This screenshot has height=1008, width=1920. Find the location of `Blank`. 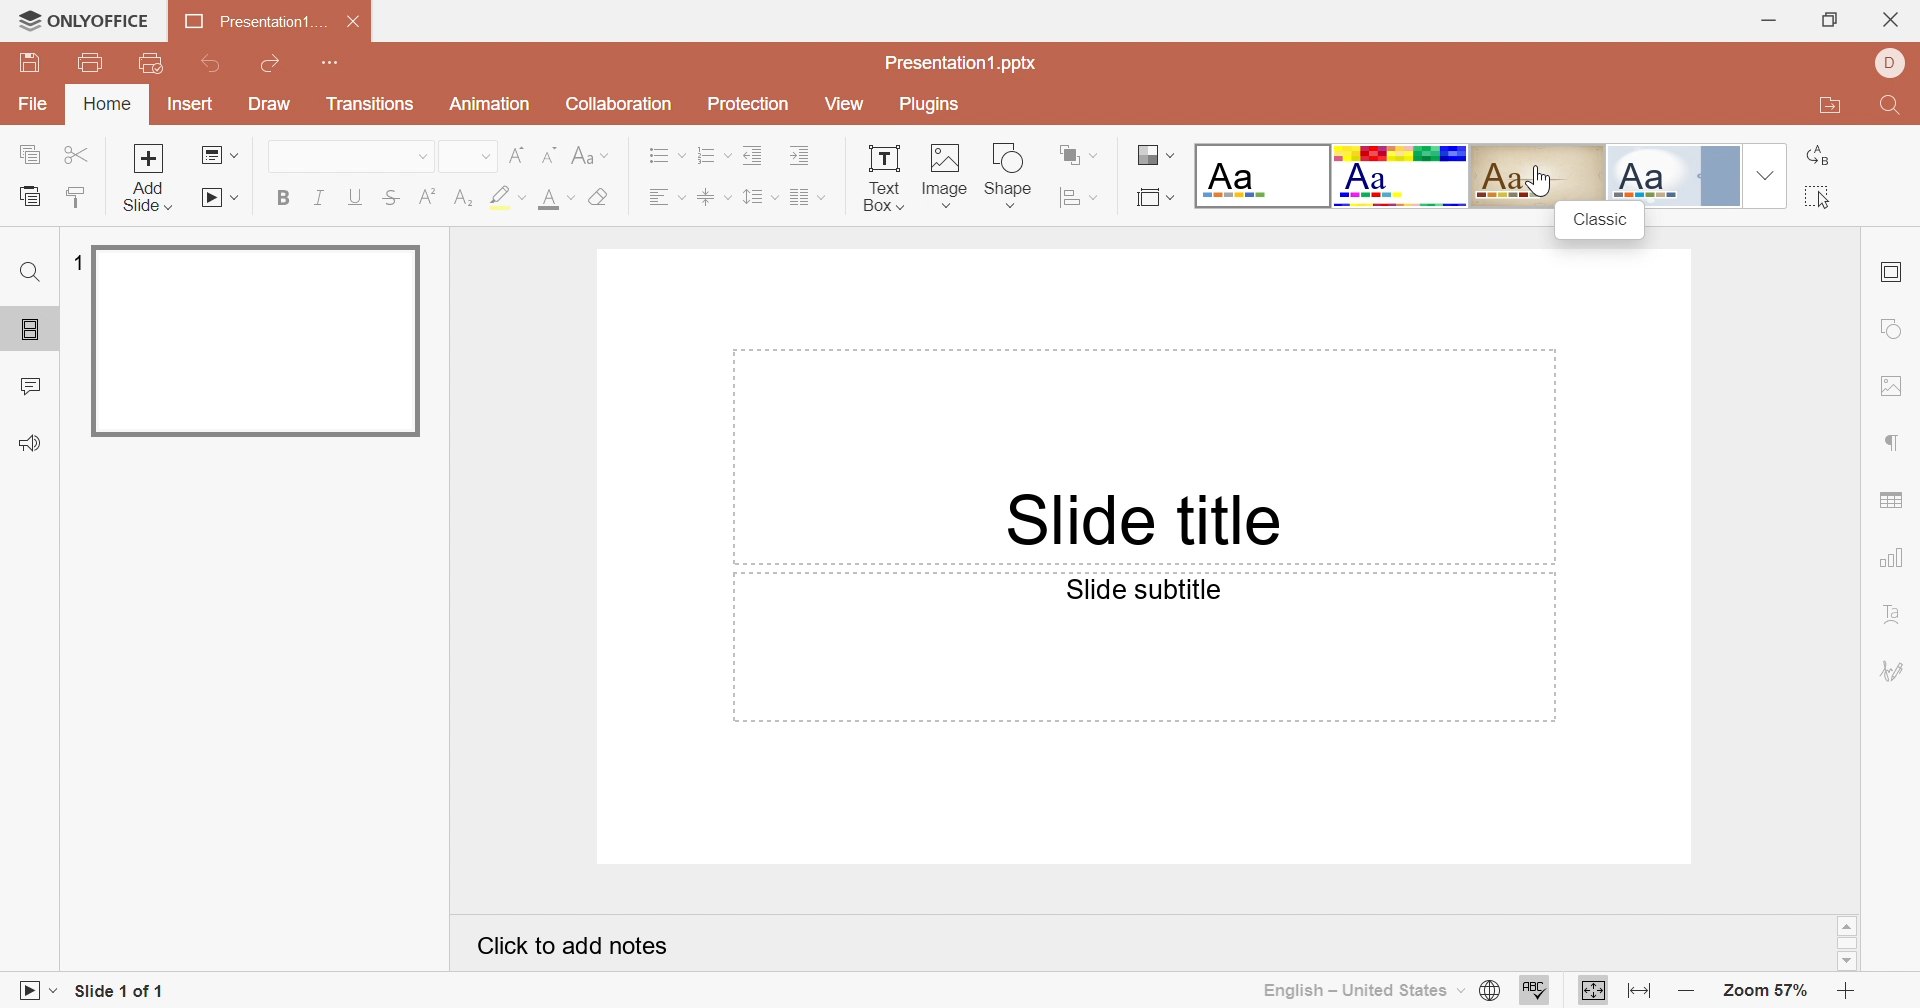

Blank is located at coordinates (1261, 176).